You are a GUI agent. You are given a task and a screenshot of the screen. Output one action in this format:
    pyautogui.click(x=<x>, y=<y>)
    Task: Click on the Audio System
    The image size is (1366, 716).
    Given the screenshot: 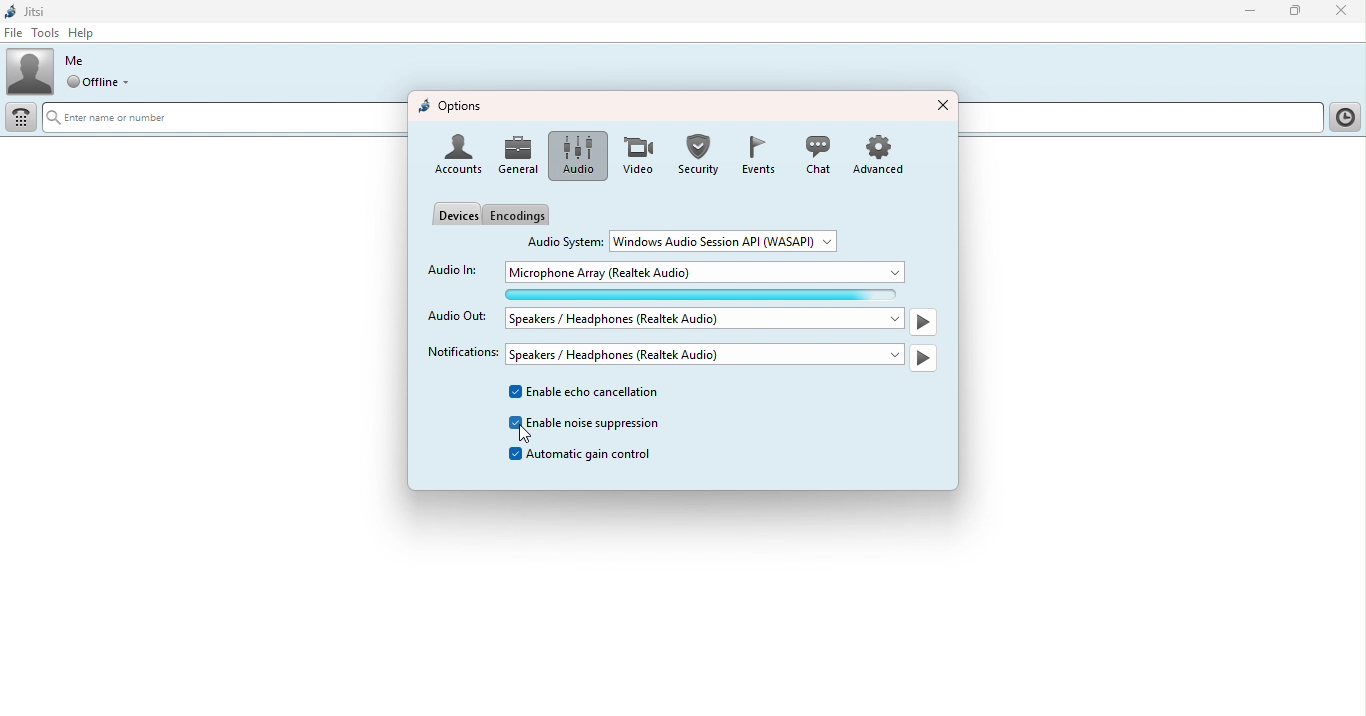 What is the action you would take?
    pyautogui.click(x=566, y=240)
    